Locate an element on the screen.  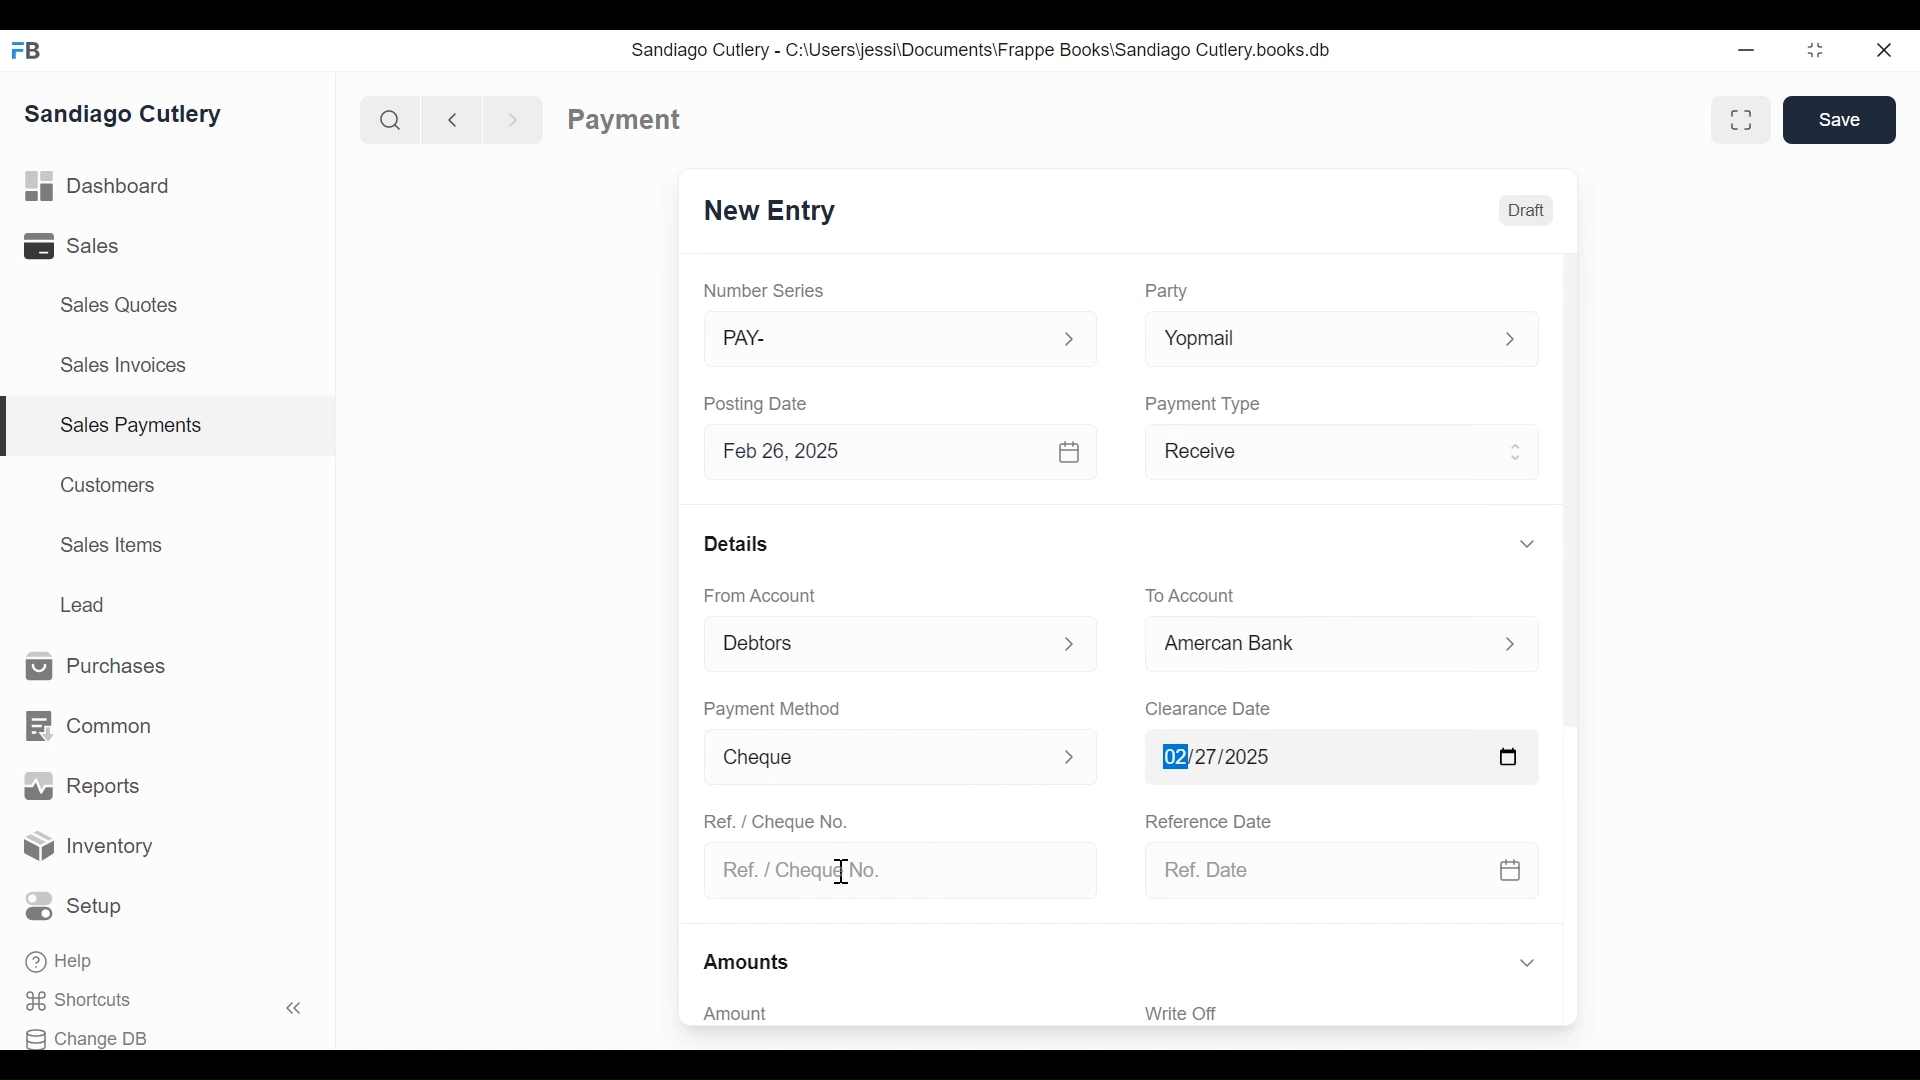
Reports is located at coordinates (82, 786).